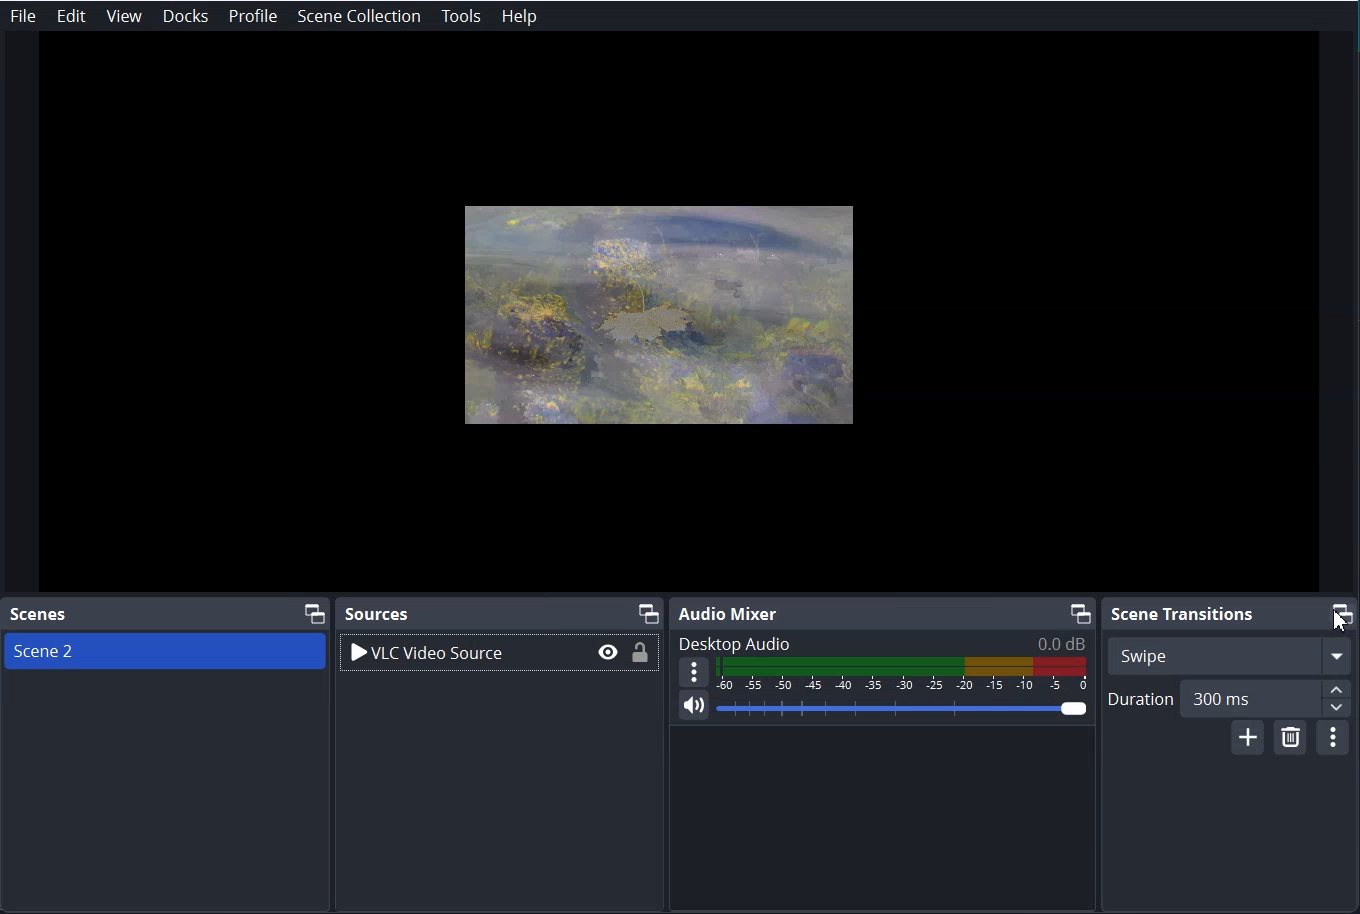  Describe the element at coordinates (1253, 744) in the screenshot. I see `Add Configurable Transition` at that location.